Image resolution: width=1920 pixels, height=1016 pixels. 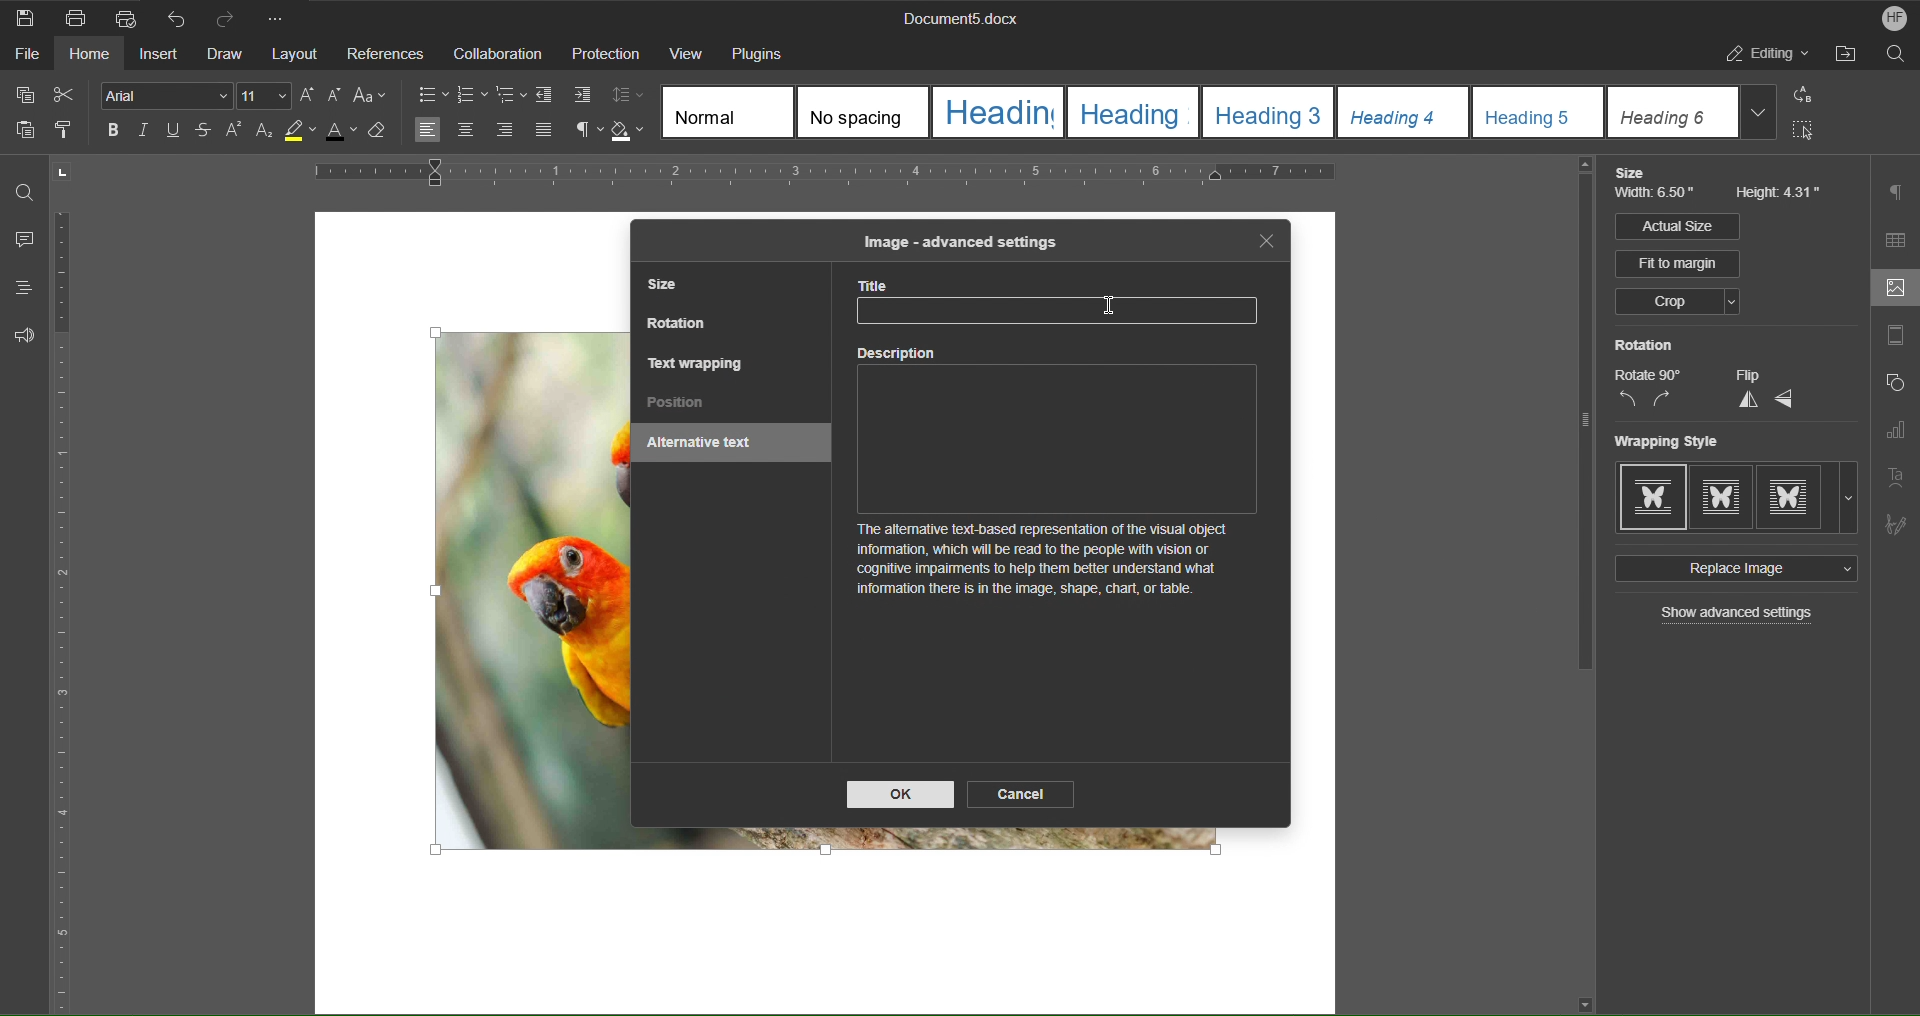 What do you see at coordinates (388, 136) in the screenshot?
I see `Erase Style` at bounding box center [388, 136].